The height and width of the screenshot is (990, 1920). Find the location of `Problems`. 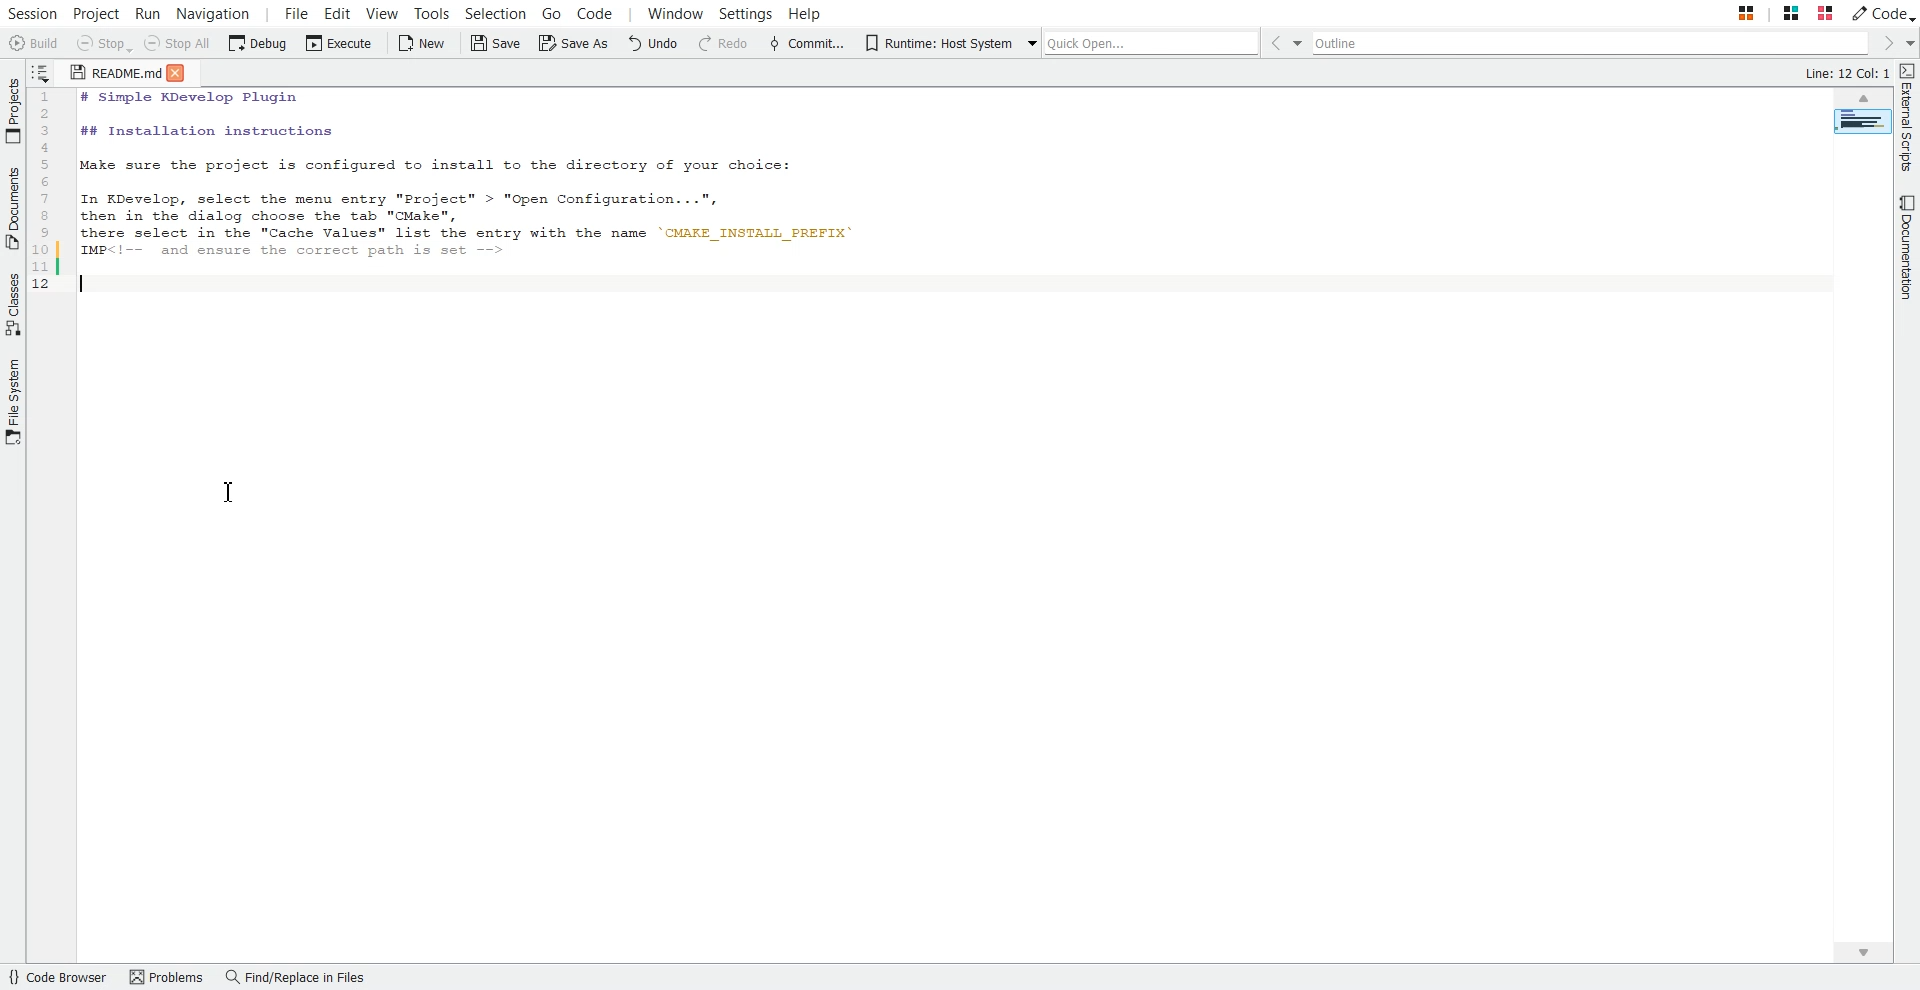

Problems is located at coordinates (167, 977).